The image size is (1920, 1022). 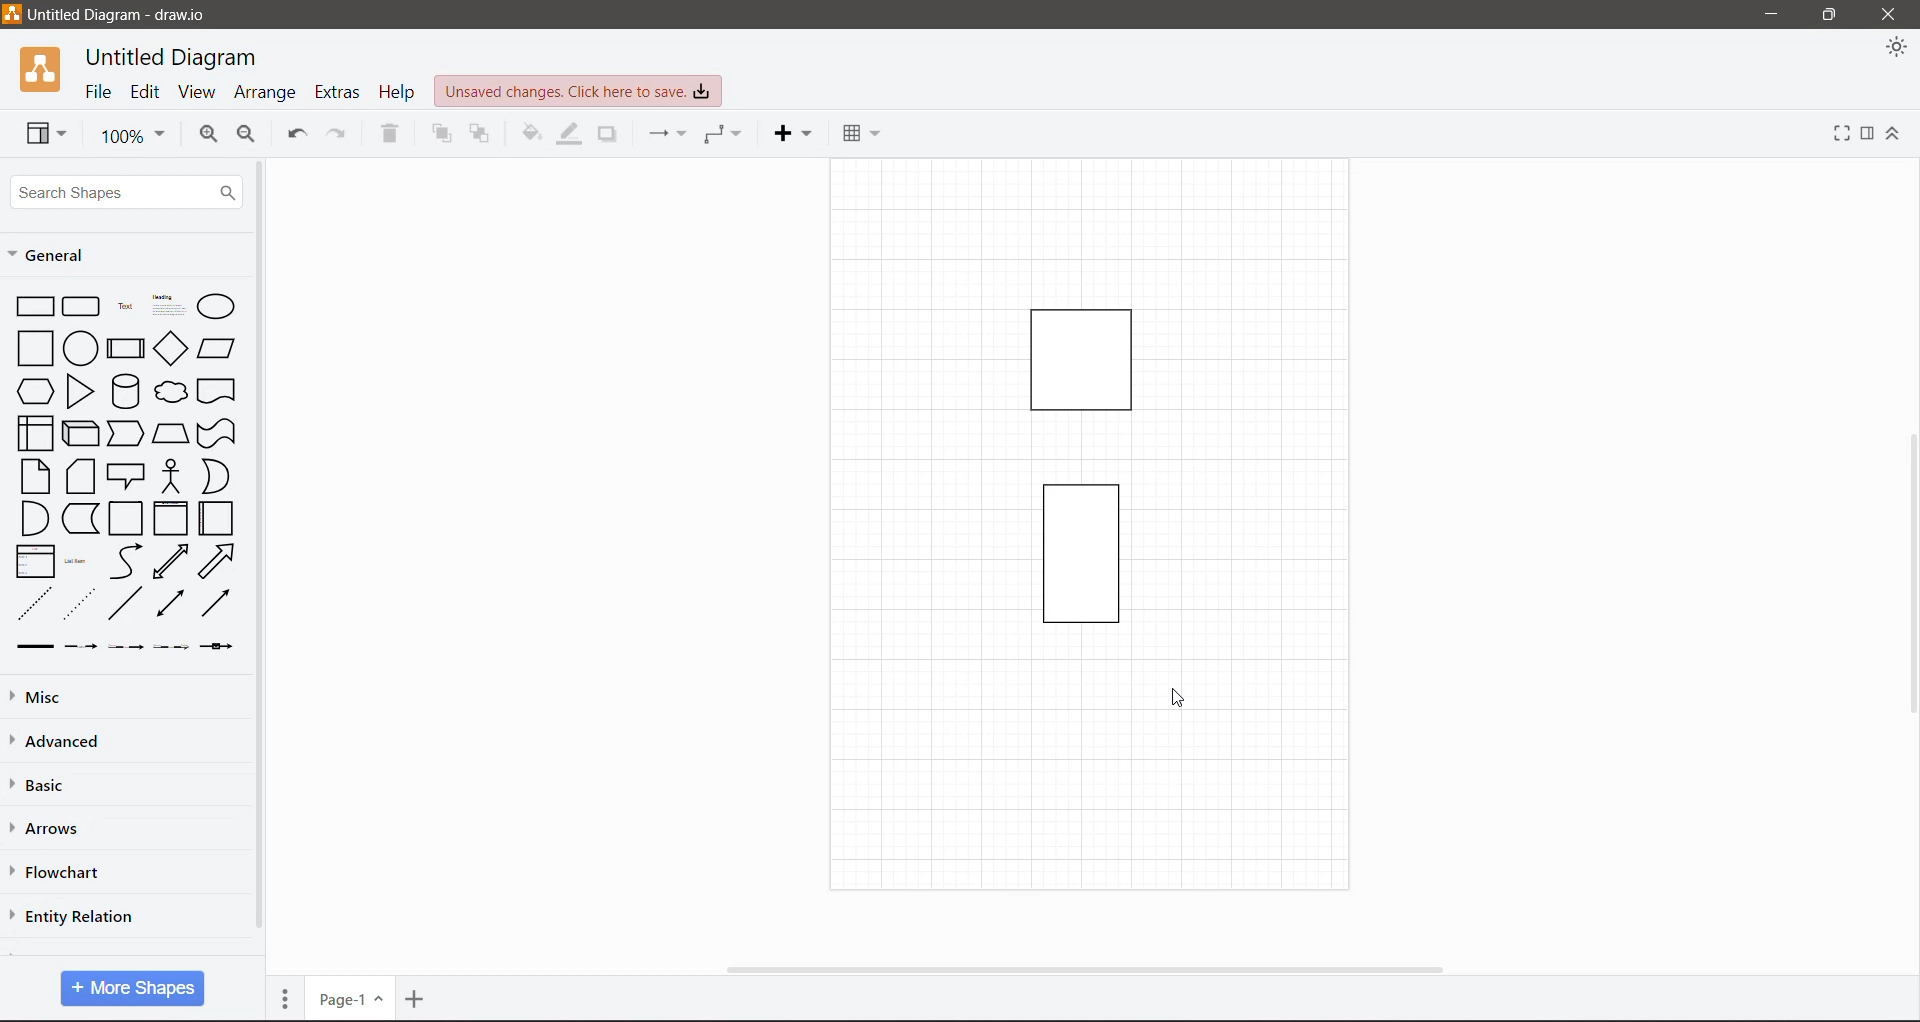 What do you see at coordinates (396, 90) in the screenshot?
I see `Help` at bounding box center [396, 90].